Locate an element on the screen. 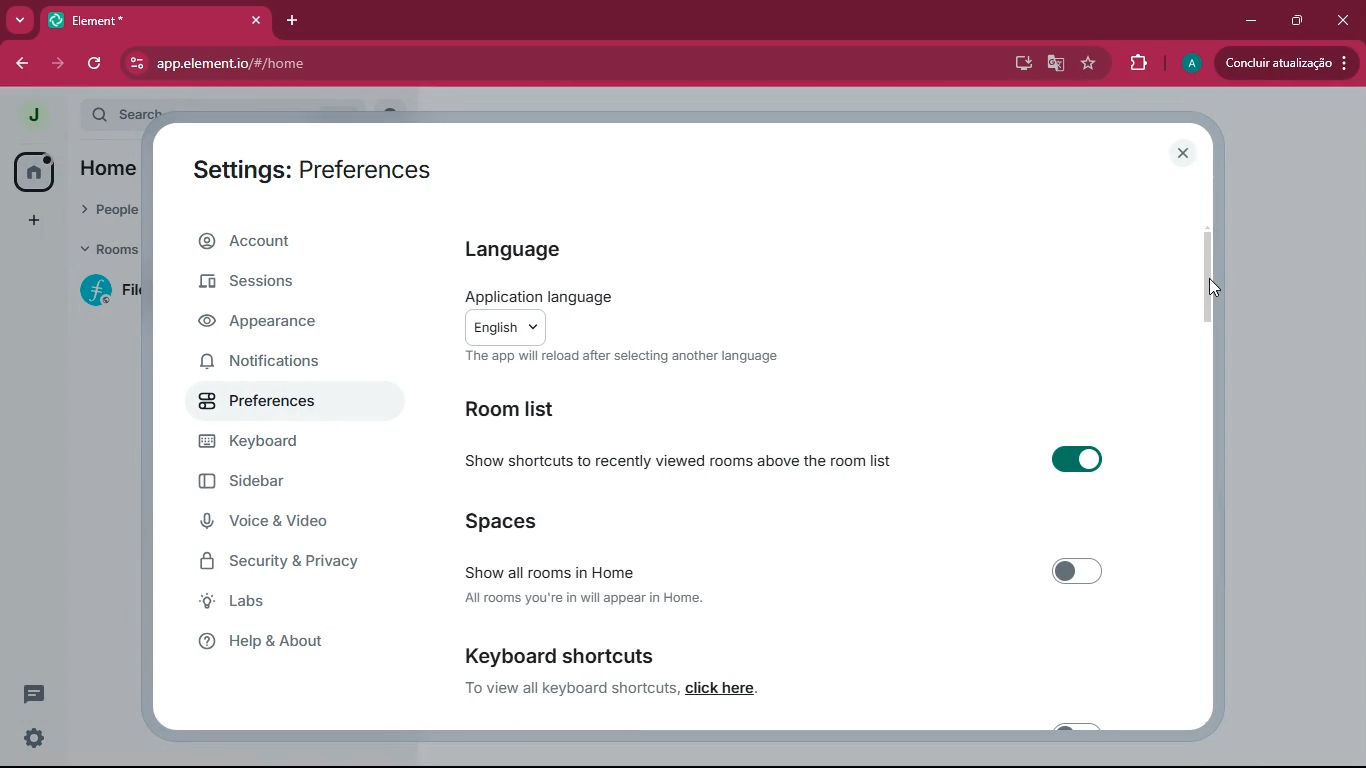 Image resolution: width=1366 pixels, height=768 pixels. quick settings is located at coordinates (34, 738).